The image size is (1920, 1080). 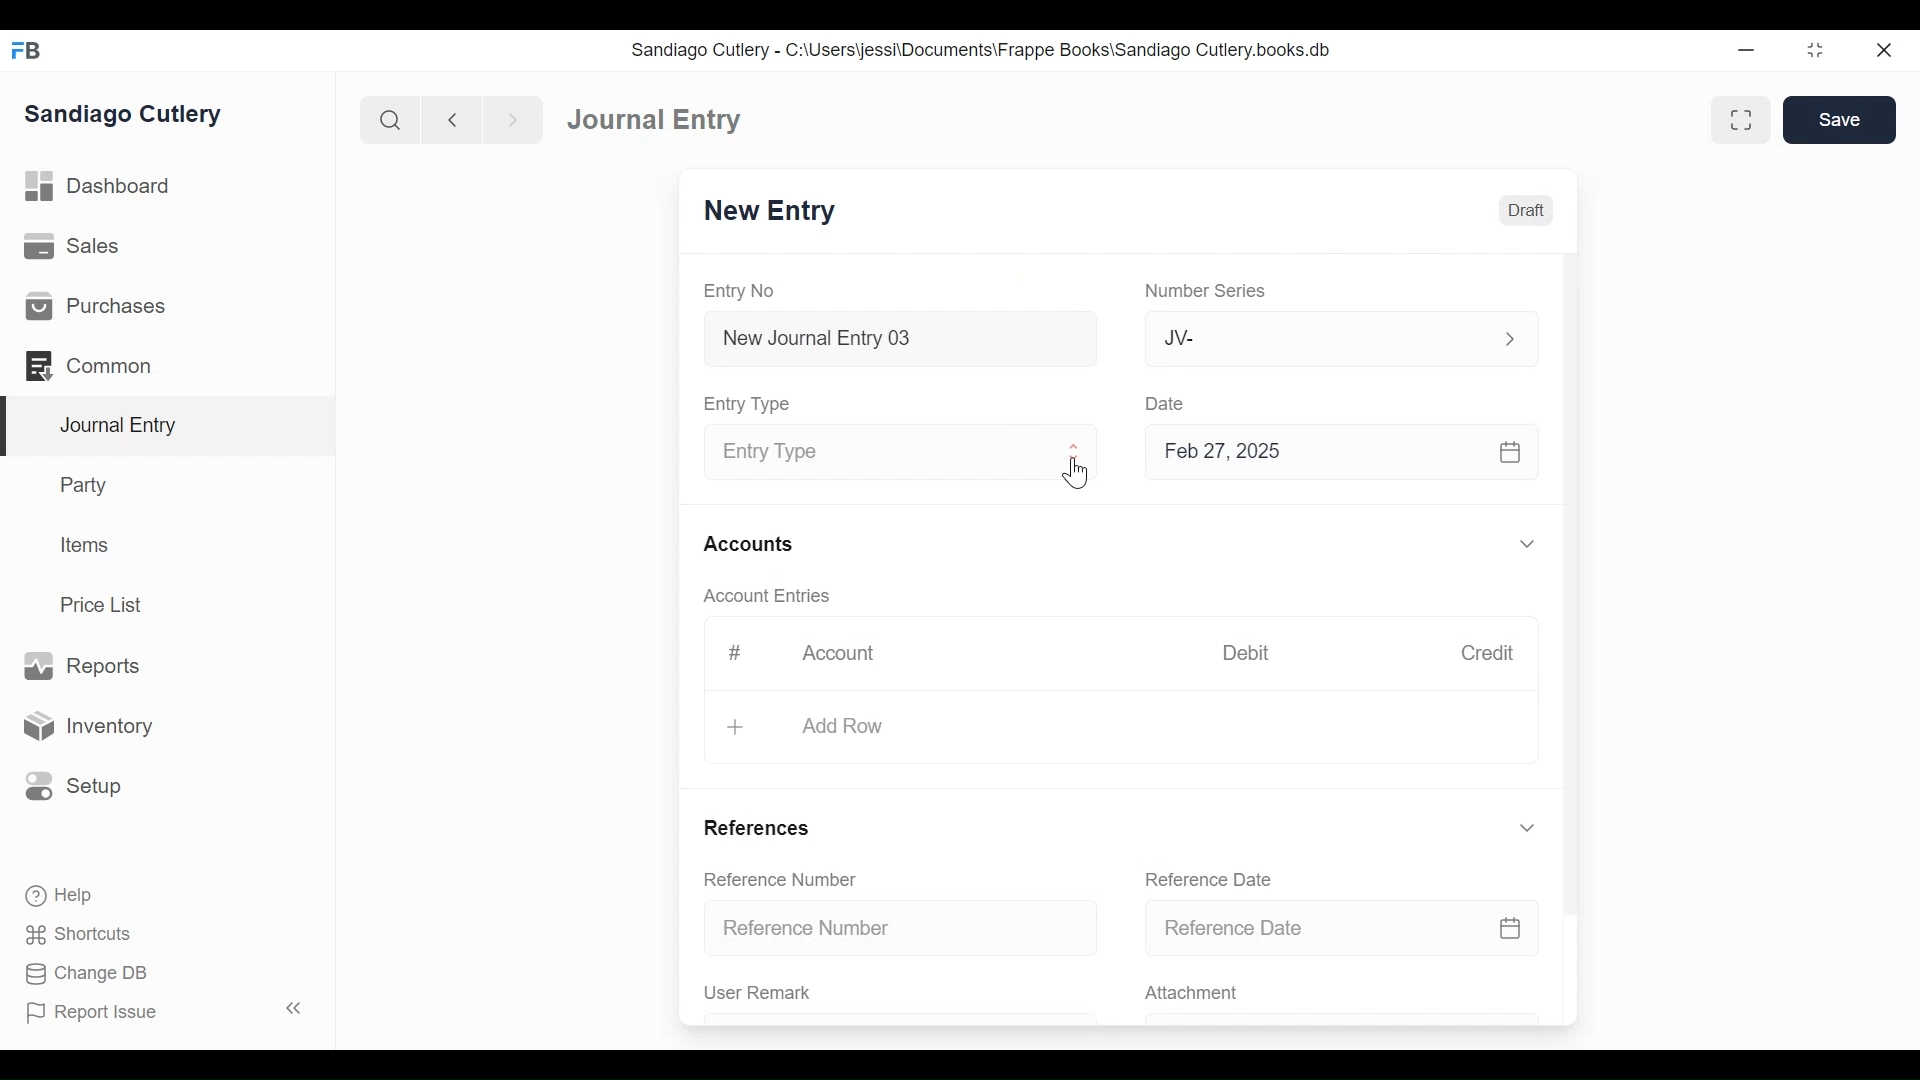 What do you see at coordinates (1749, 49) in the screenshot?
I see `Minimize` at bounding box center [1749, 49].